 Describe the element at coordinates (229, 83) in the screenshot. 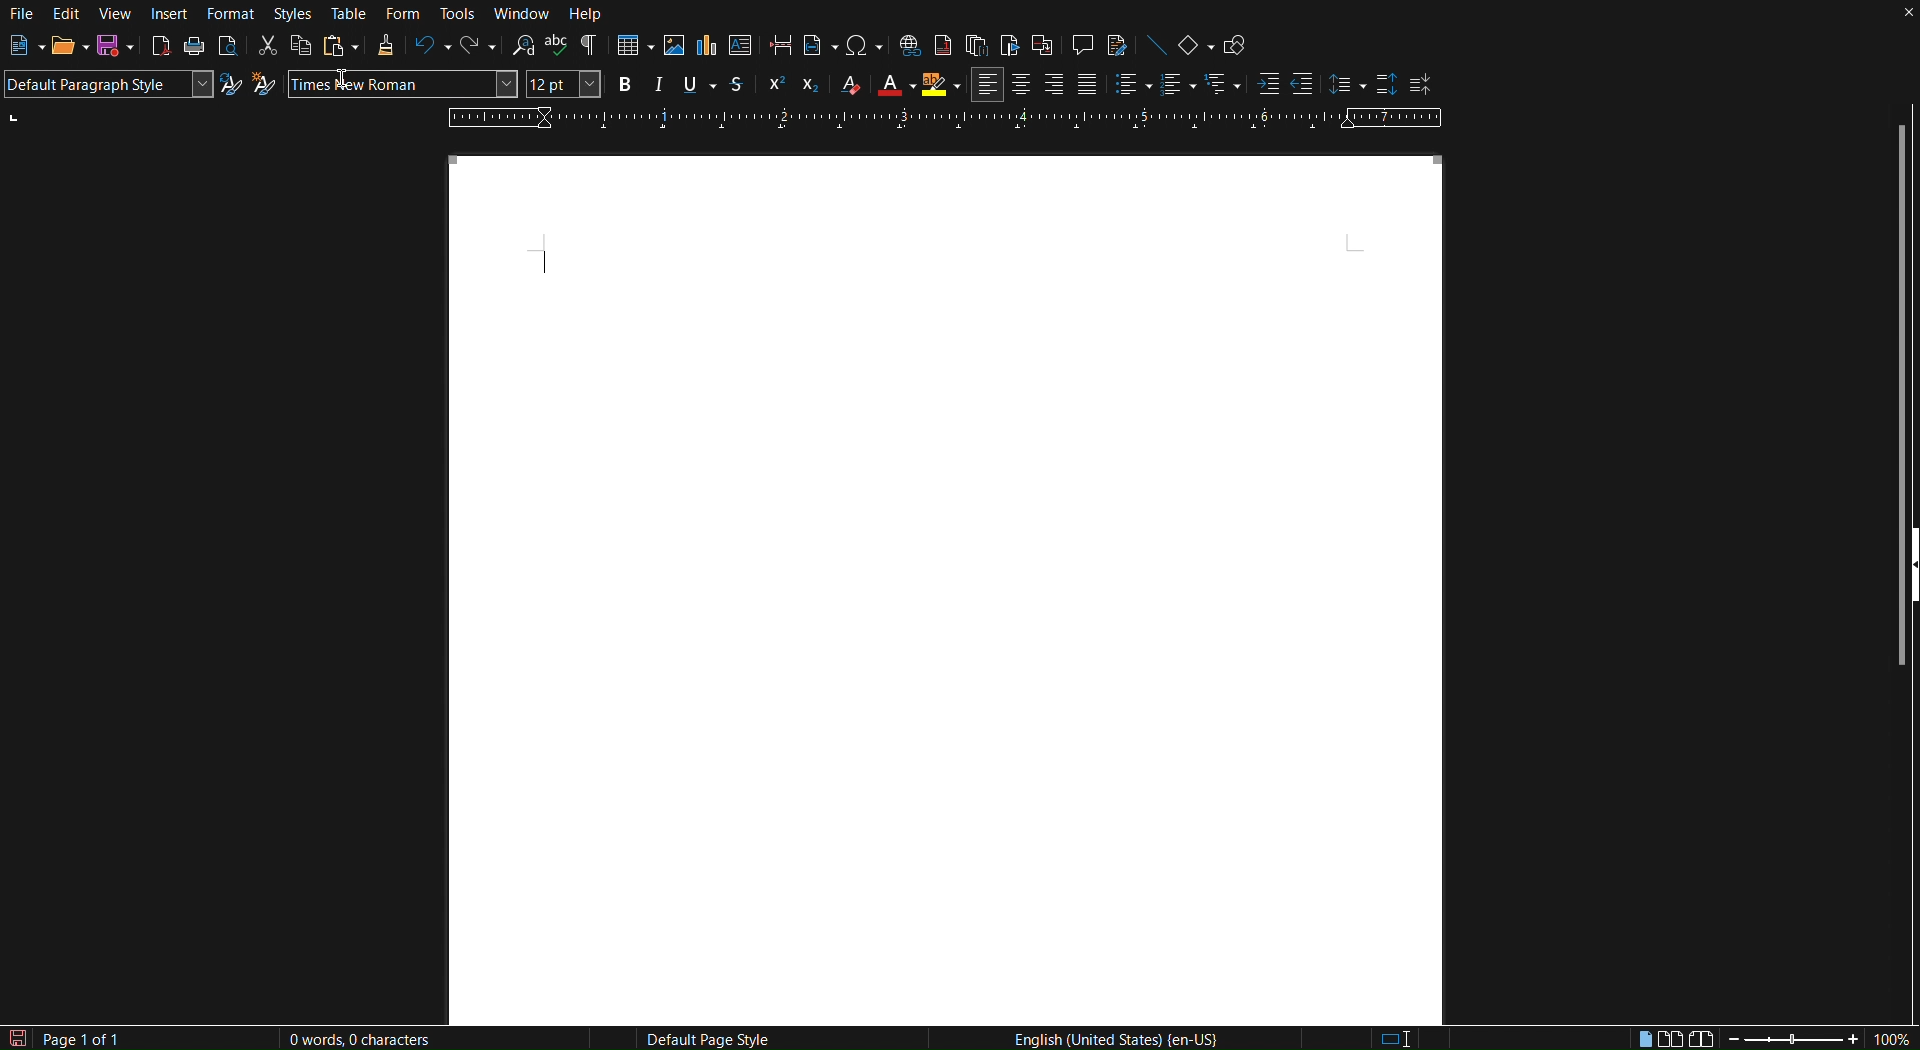

I see `Update Selected Style` at that location.